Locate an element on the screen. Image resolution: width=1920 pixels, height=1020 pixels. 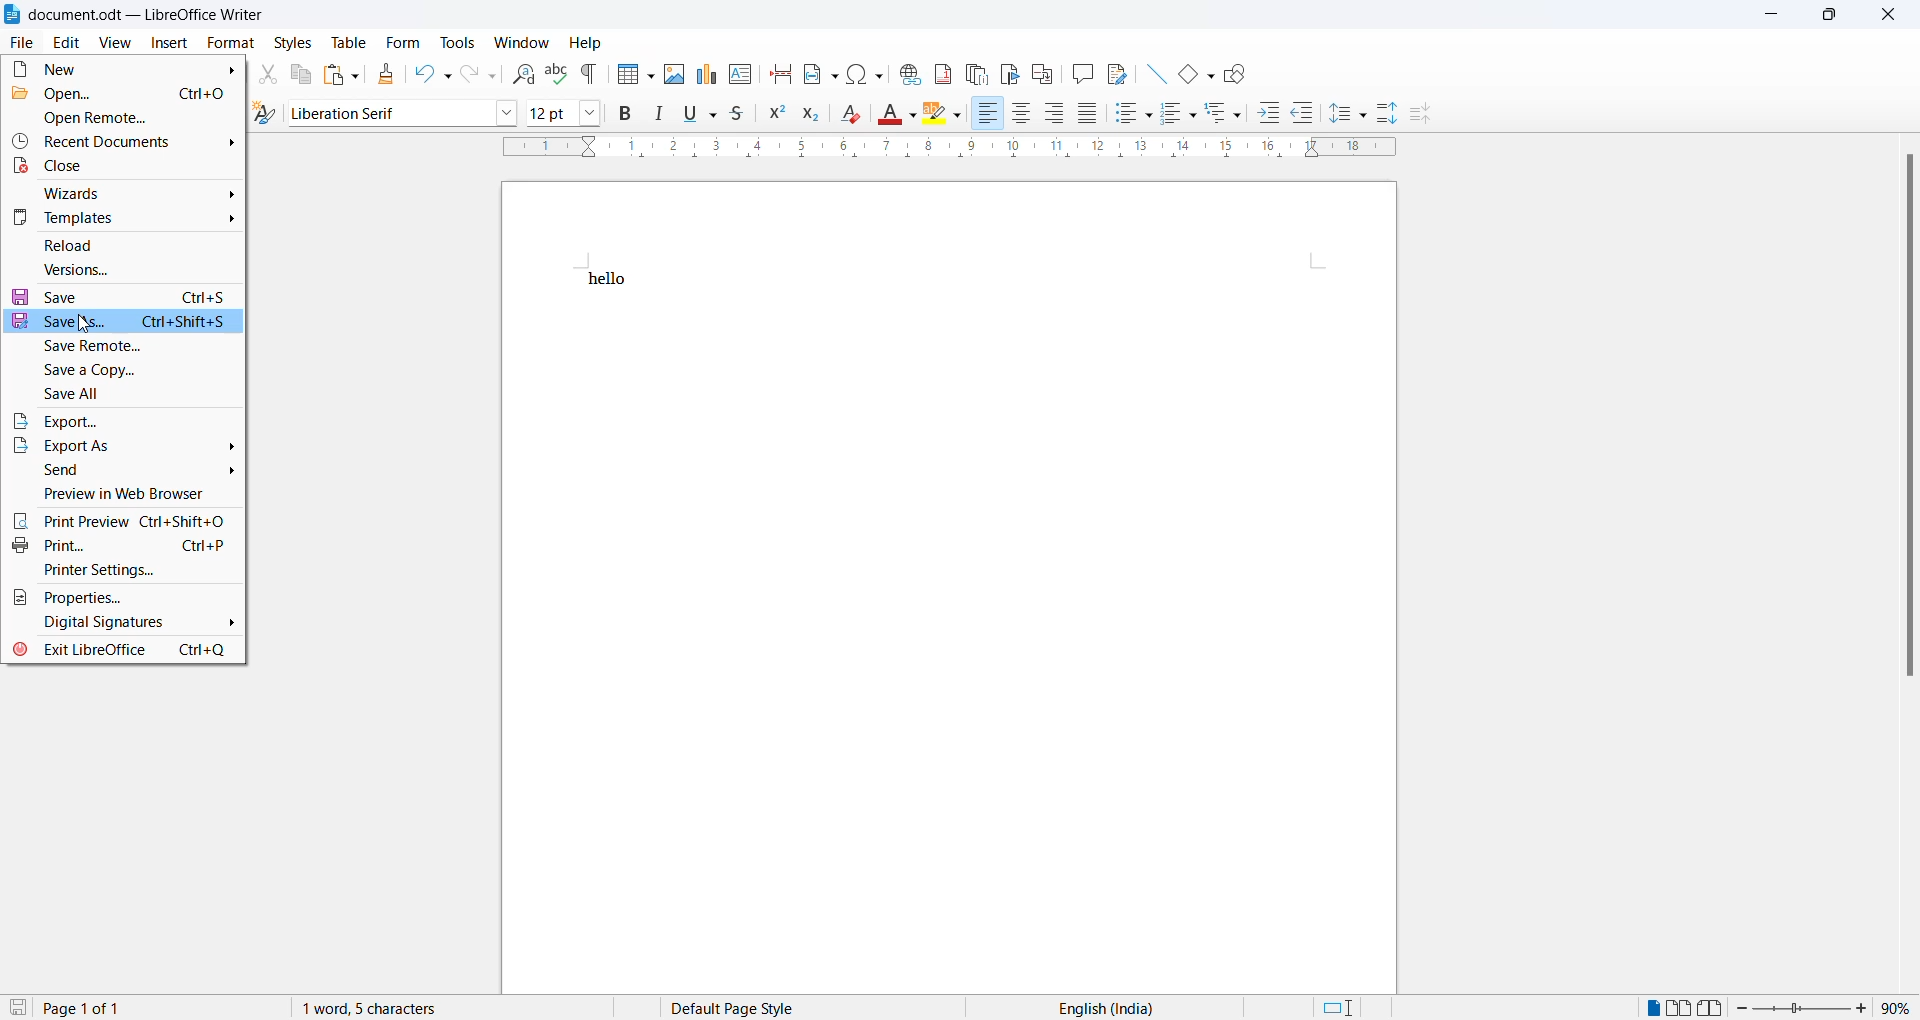
Insert comments is located at coordinates (1082, 75).